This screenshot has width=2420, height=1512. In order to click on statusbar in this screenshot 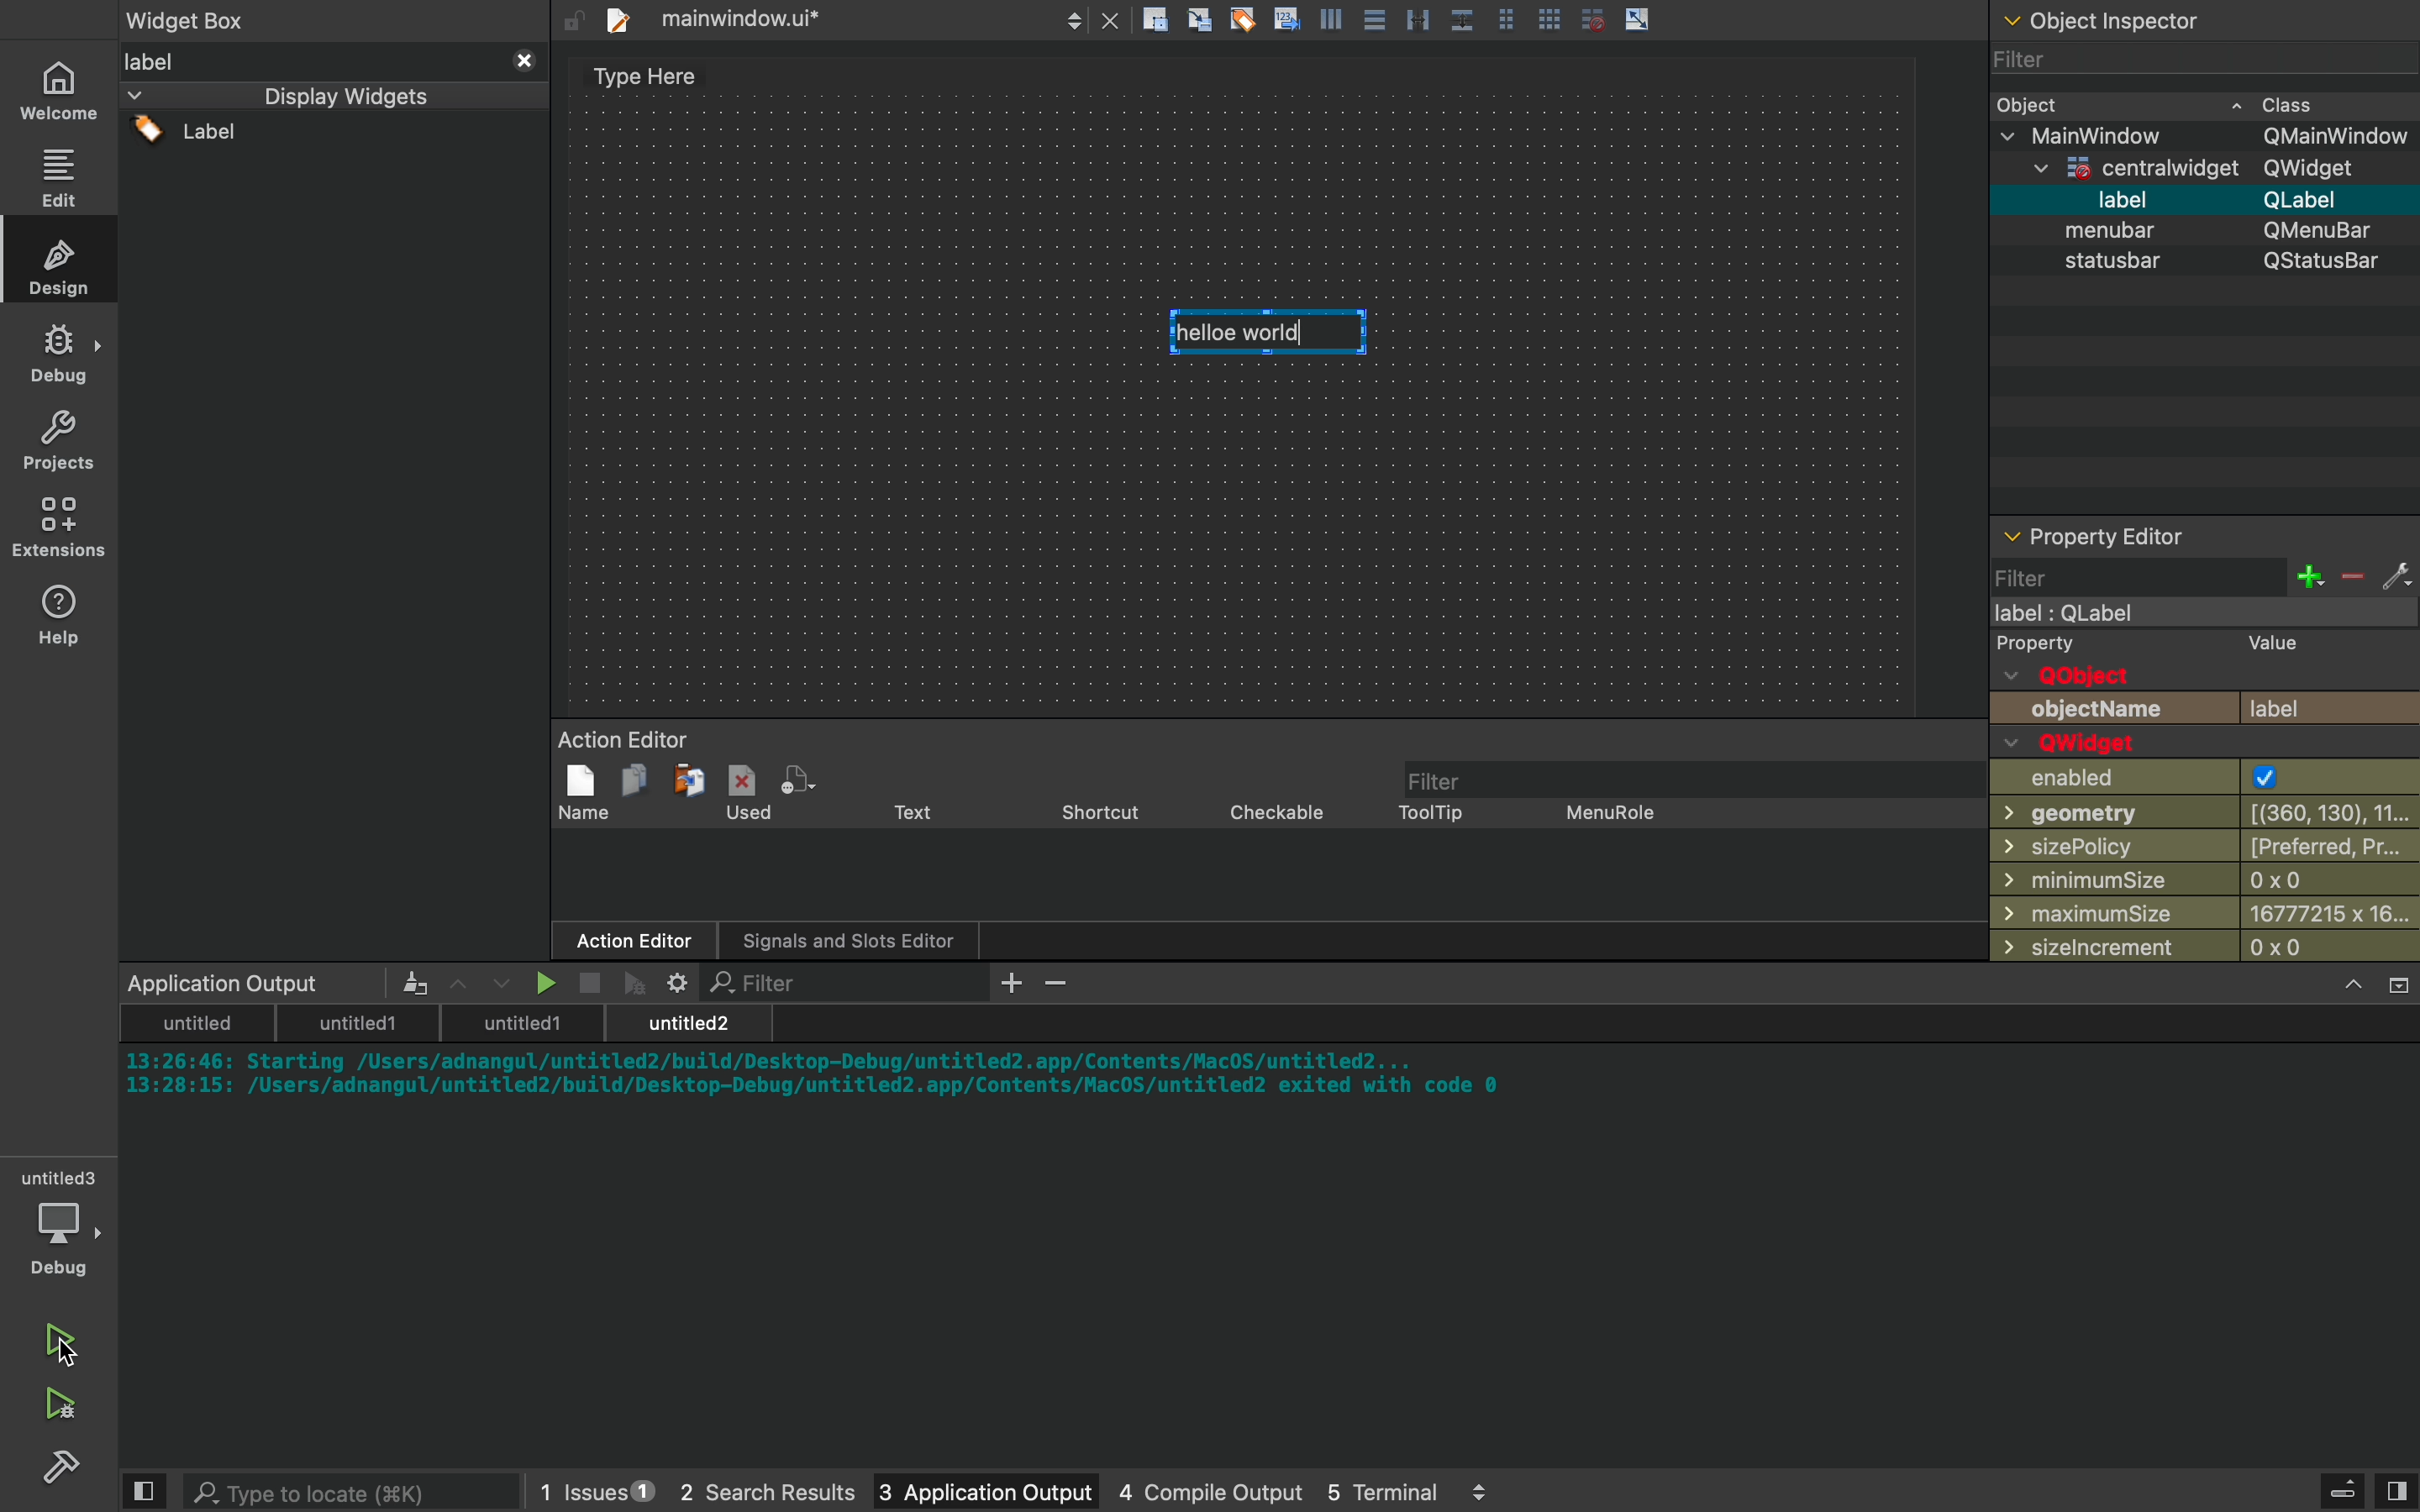, I will do `click(2201, 267)`.